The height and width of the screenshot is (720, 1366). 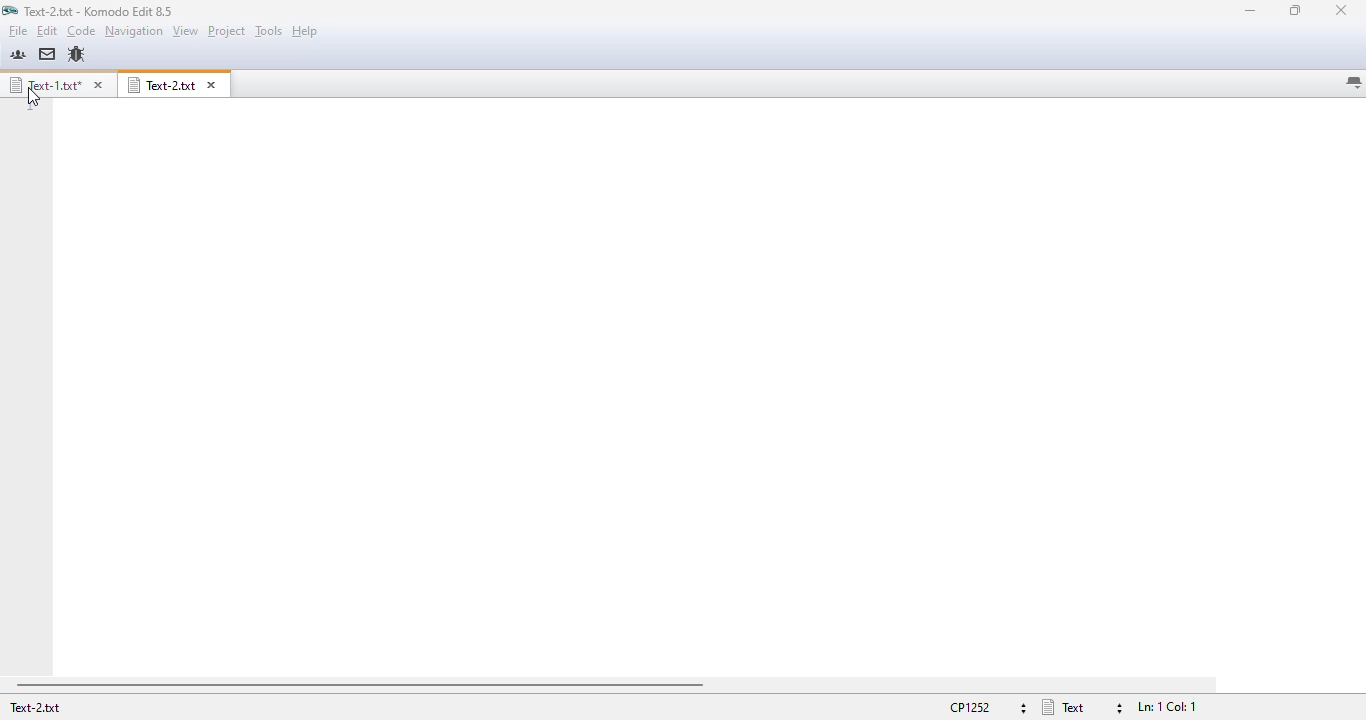 What do you see at coordinates (34, 707) in the screenshot?
I see `text-2` at bounding box center [34, 707].